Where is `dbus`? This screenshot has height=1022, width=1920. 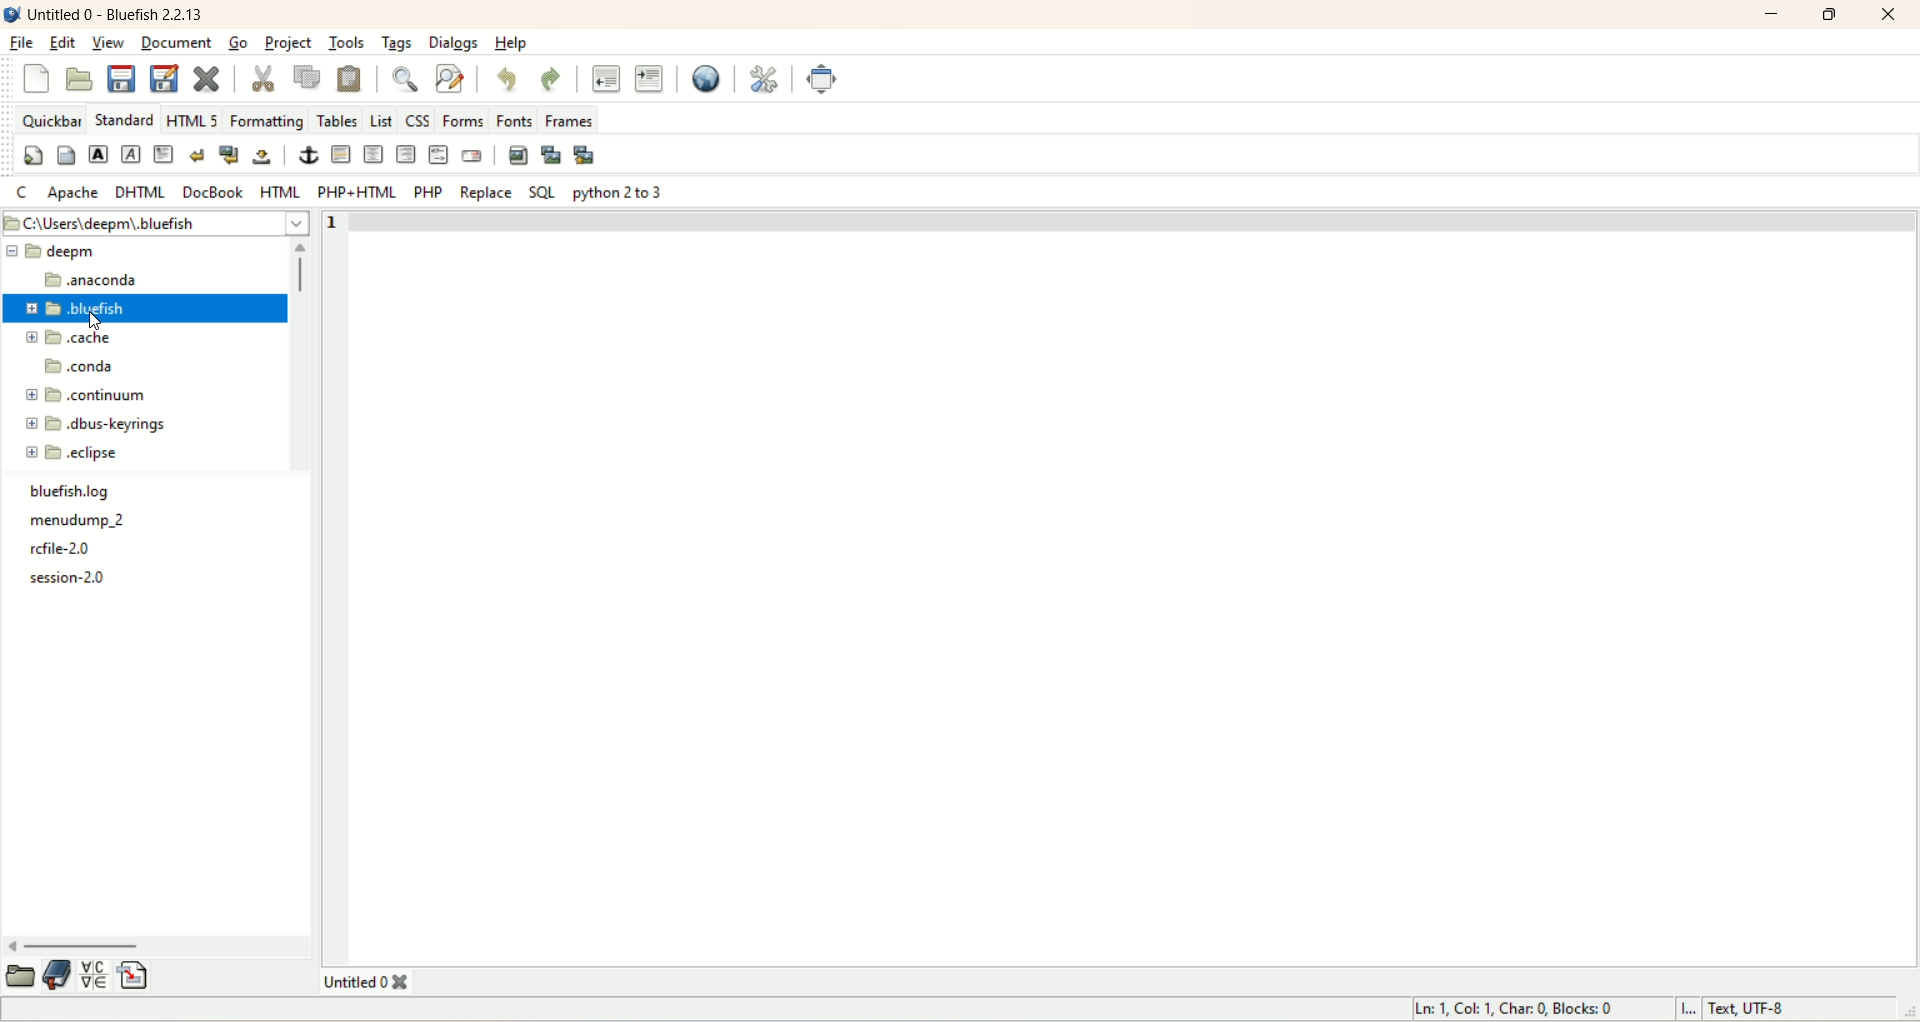
dbus is located at coordinates (96, 426).